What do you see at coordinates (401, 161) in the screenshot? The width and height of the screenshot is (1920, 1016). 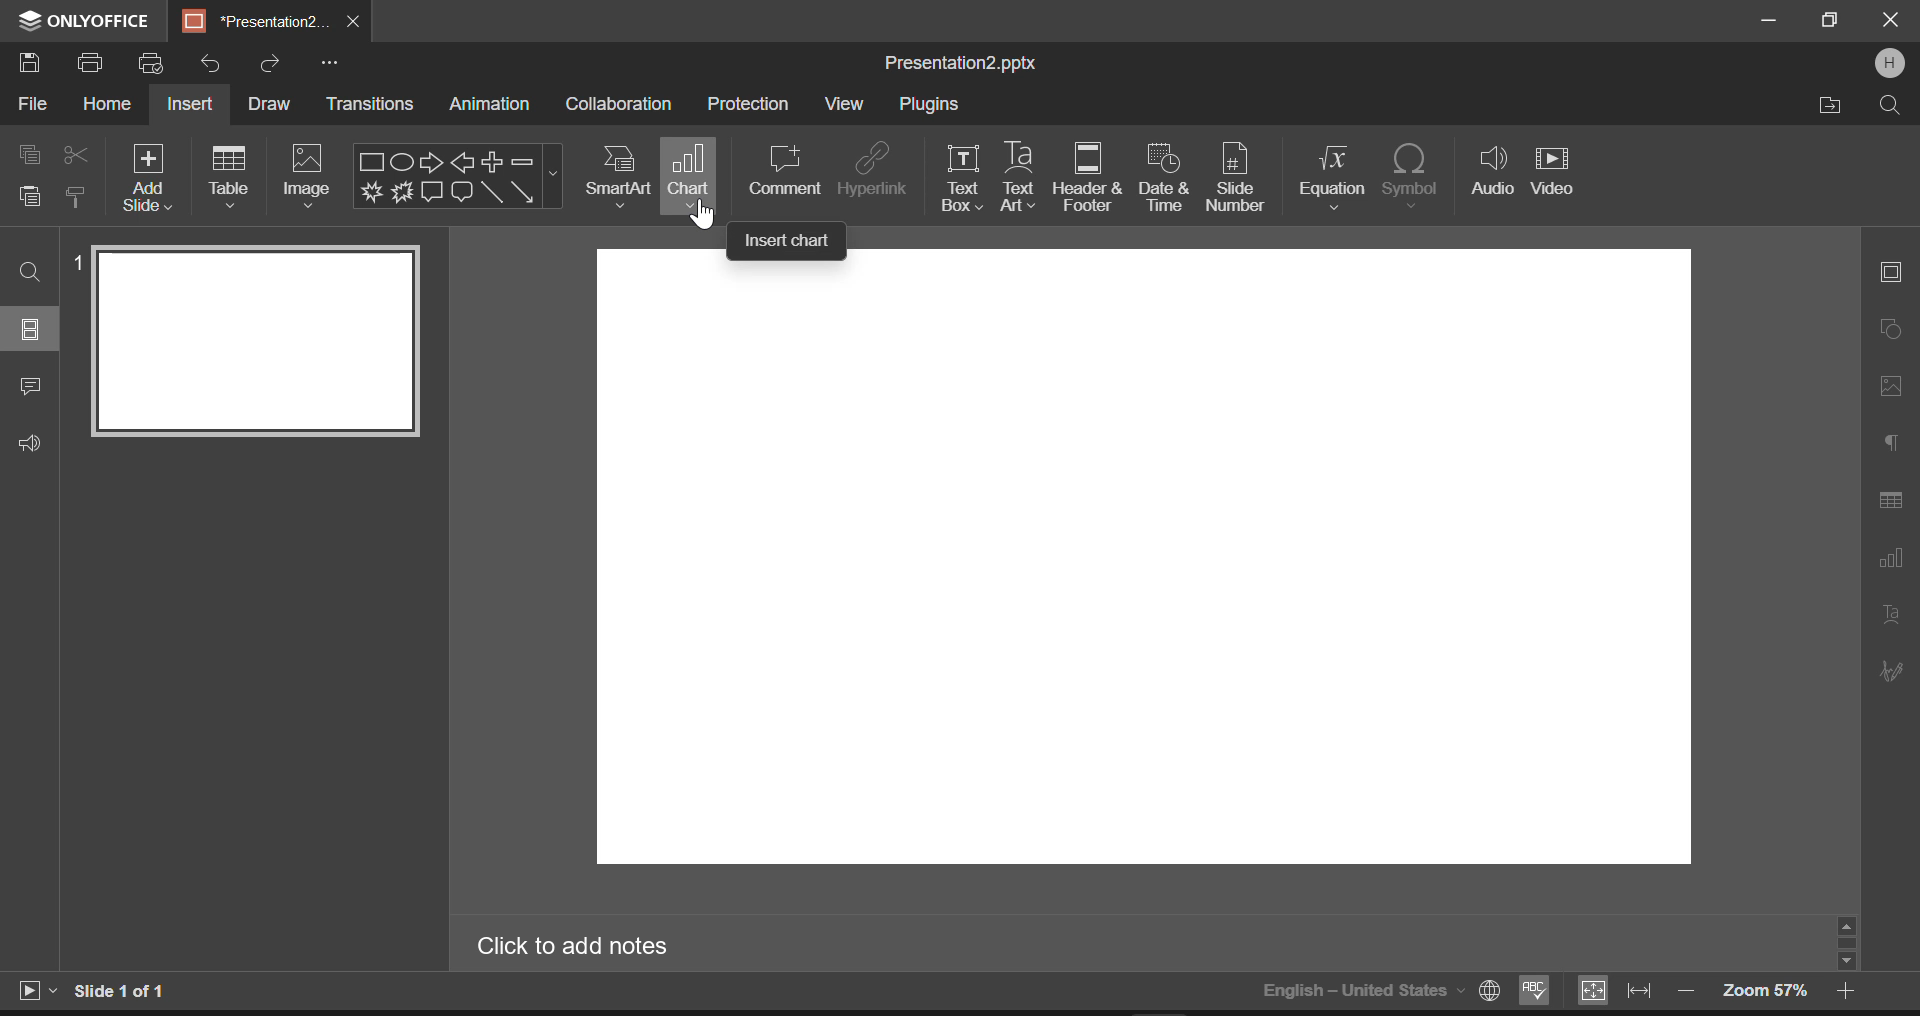 I see `Ellipse` at bounding box center [401, 161].